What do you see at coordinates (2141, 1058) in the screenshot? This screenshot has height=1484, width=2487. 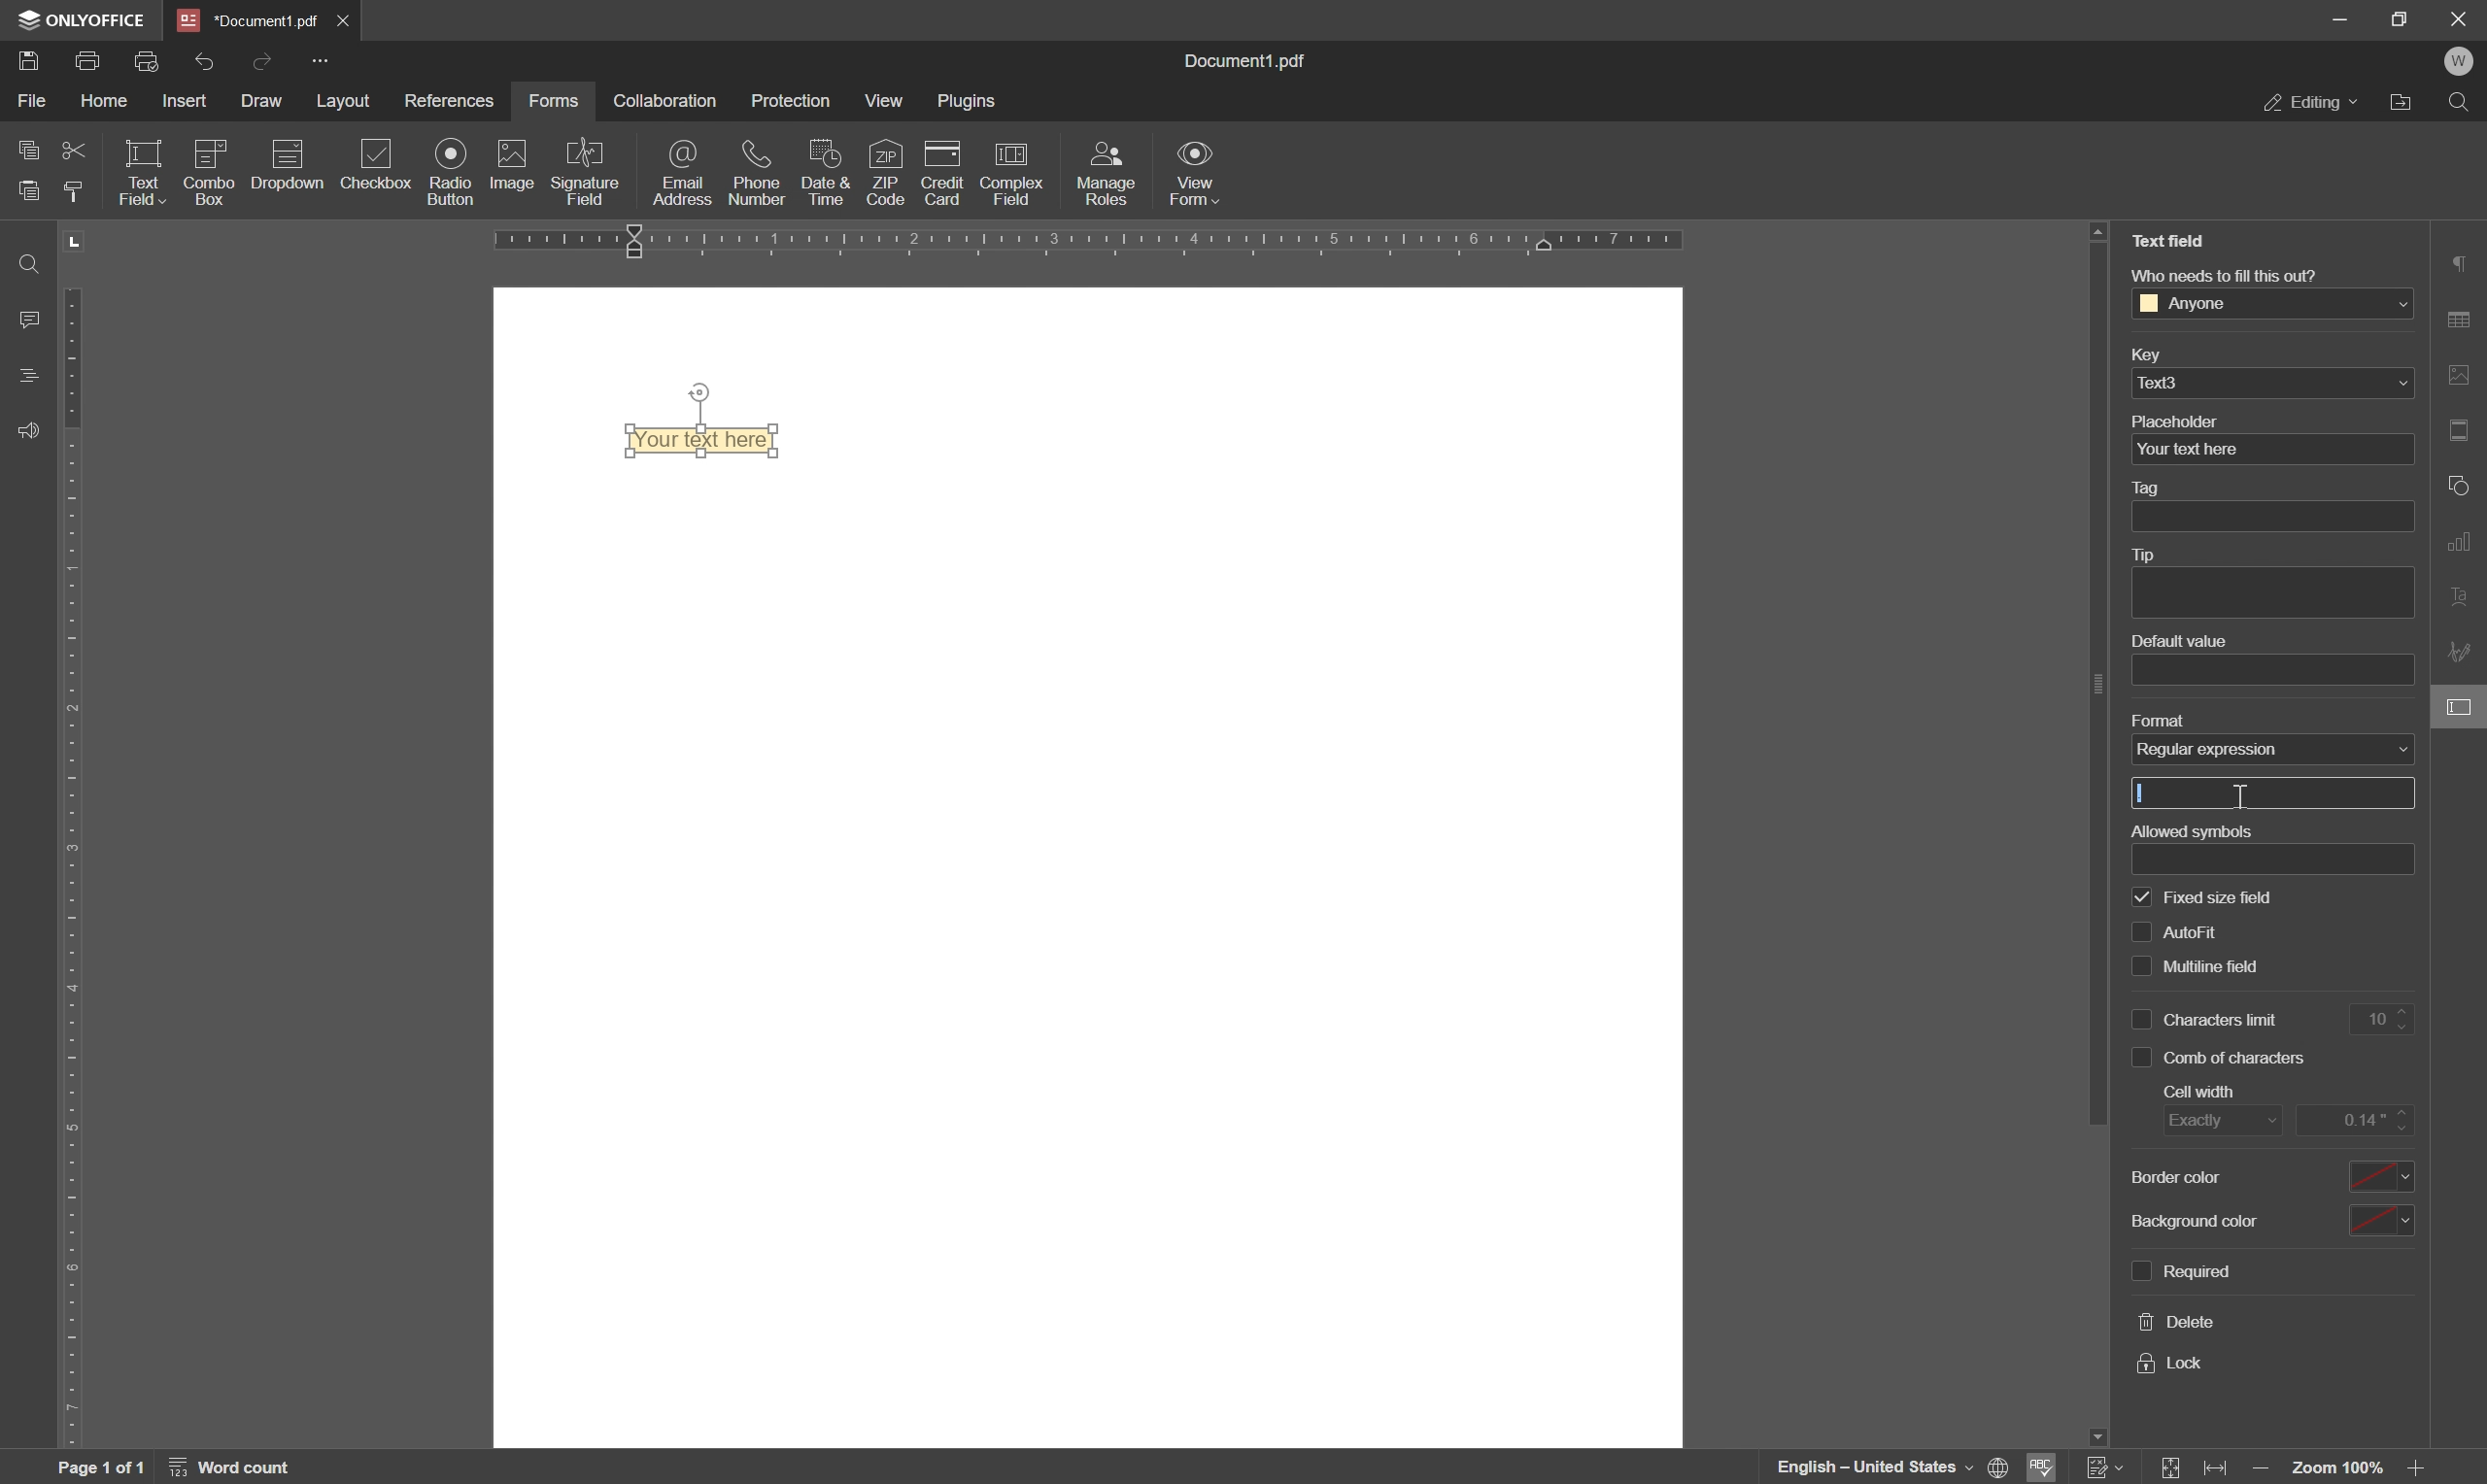 I see `check box` at bounding box center [2141, 1058].